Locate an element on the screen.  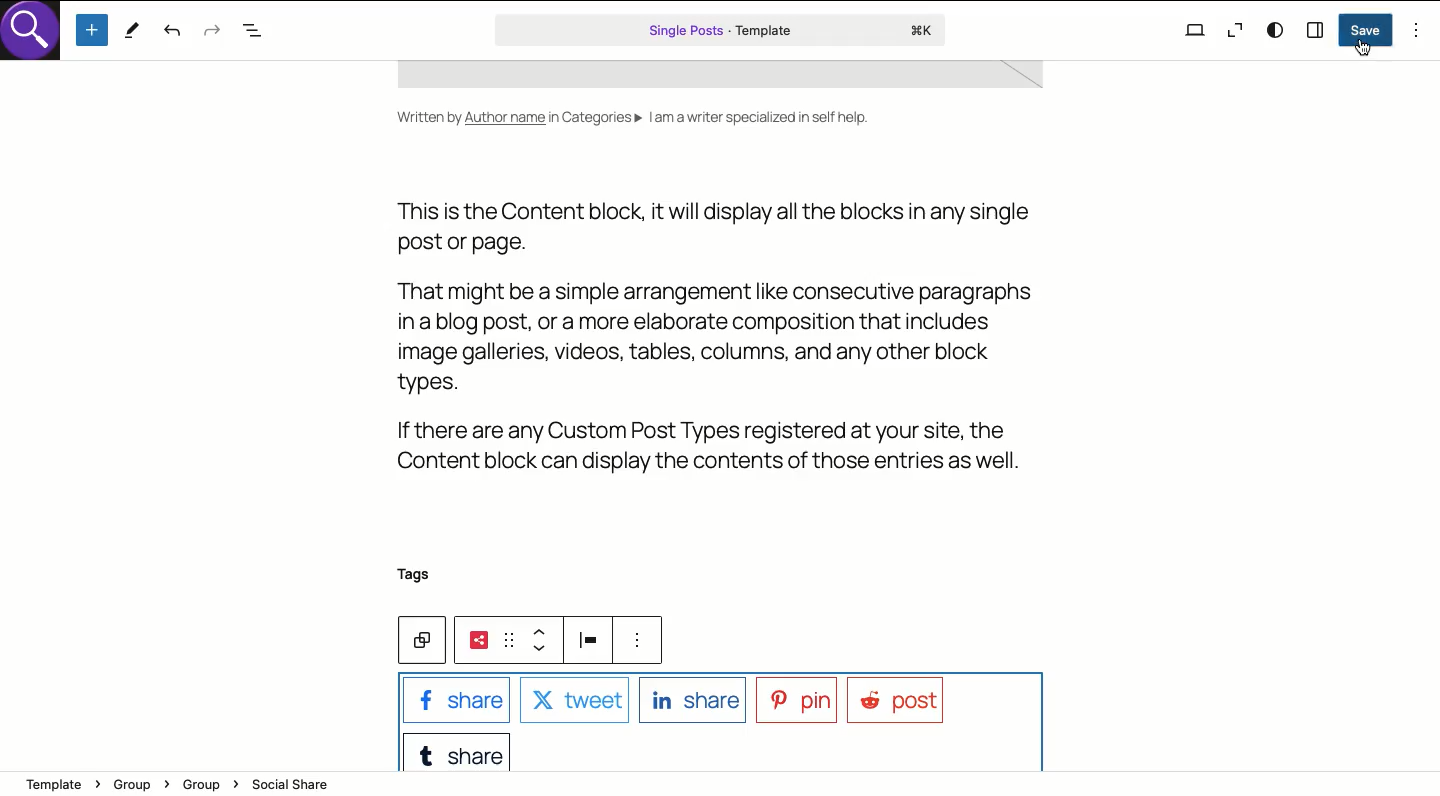
Add new block is located at coordinates (94, 30).